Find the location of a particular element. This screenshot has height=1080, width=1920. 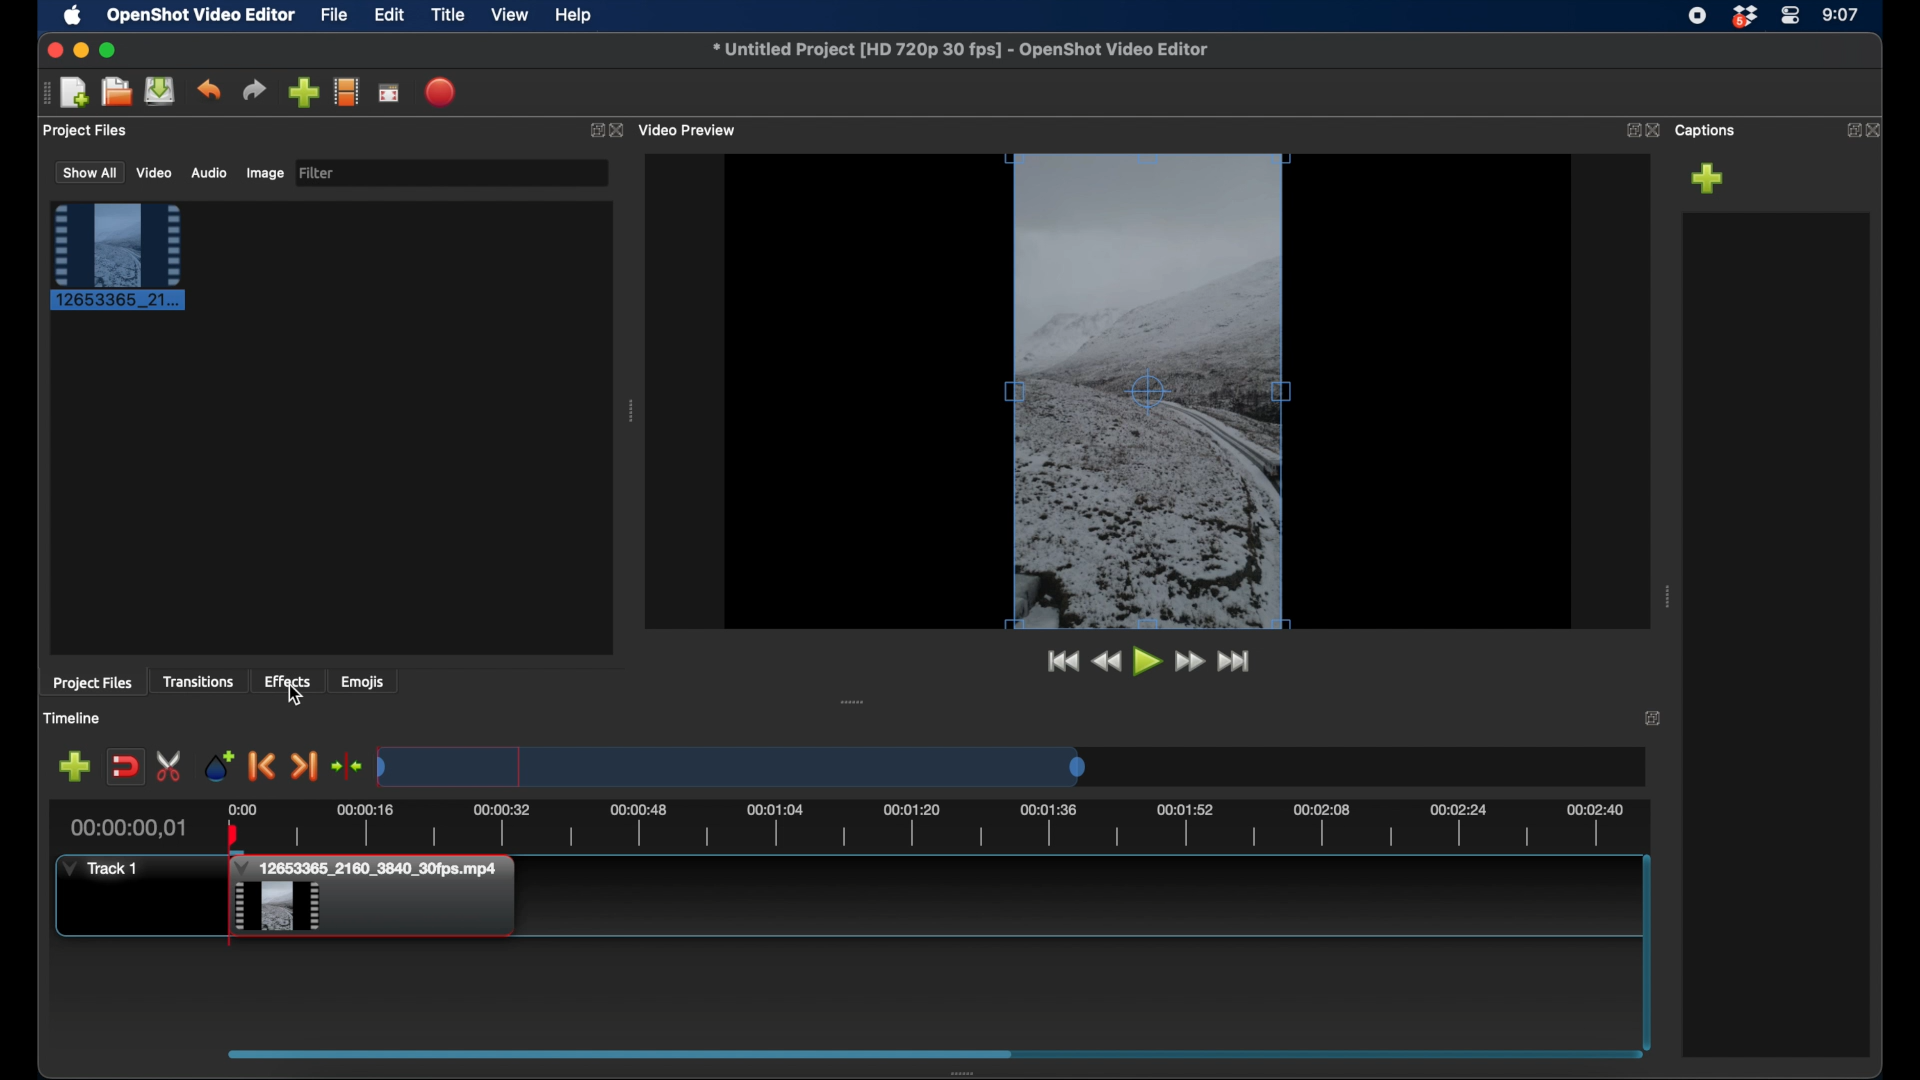

timeline is located at coordinates (957, 826).